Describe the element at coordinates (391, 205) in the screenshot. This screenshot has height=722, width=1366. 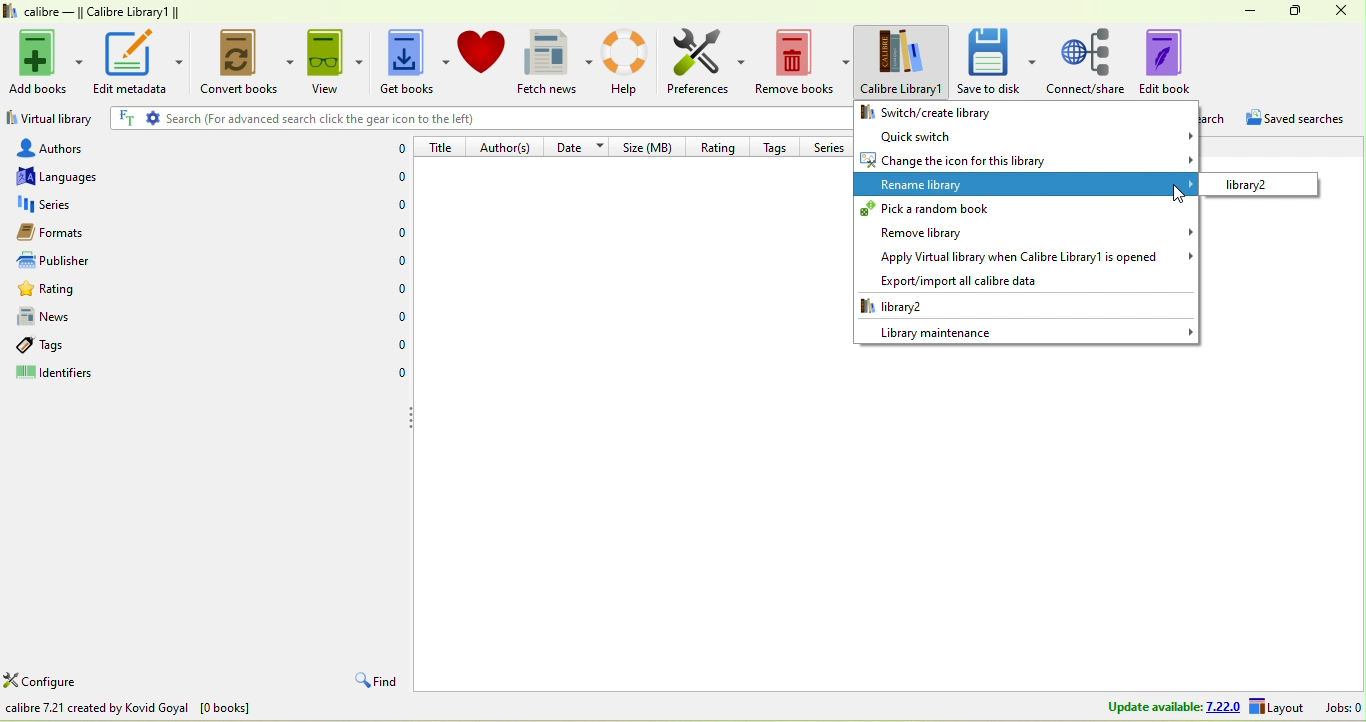
I see `0` at that location.